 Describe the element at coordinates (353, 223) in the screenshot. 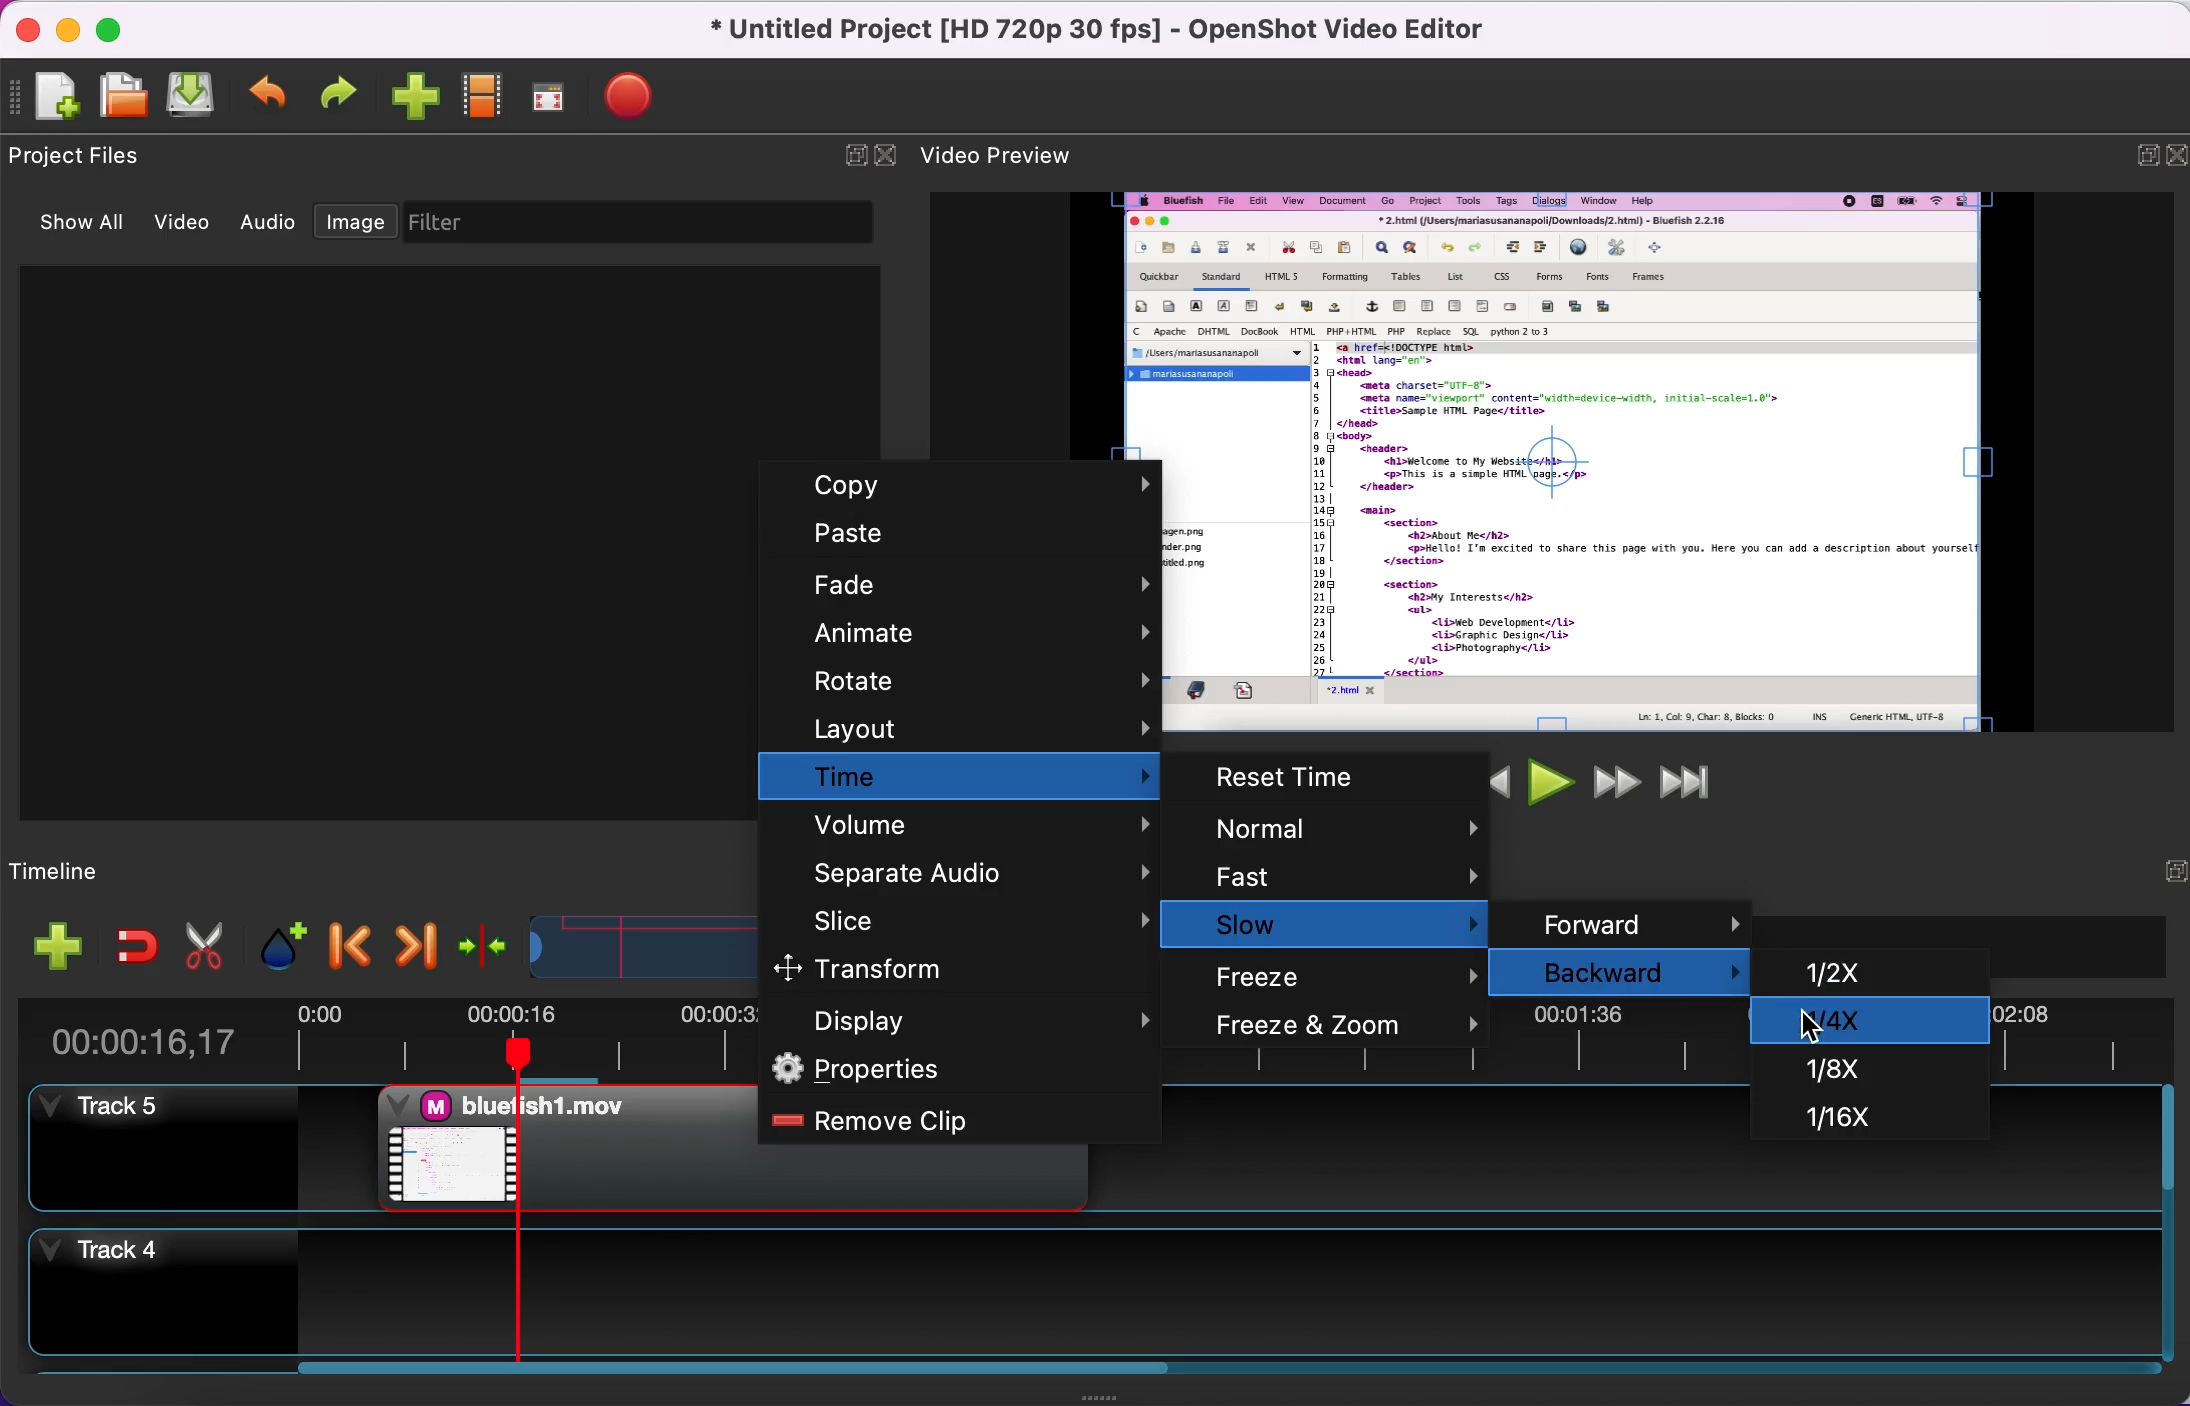

I see `image` at that location.